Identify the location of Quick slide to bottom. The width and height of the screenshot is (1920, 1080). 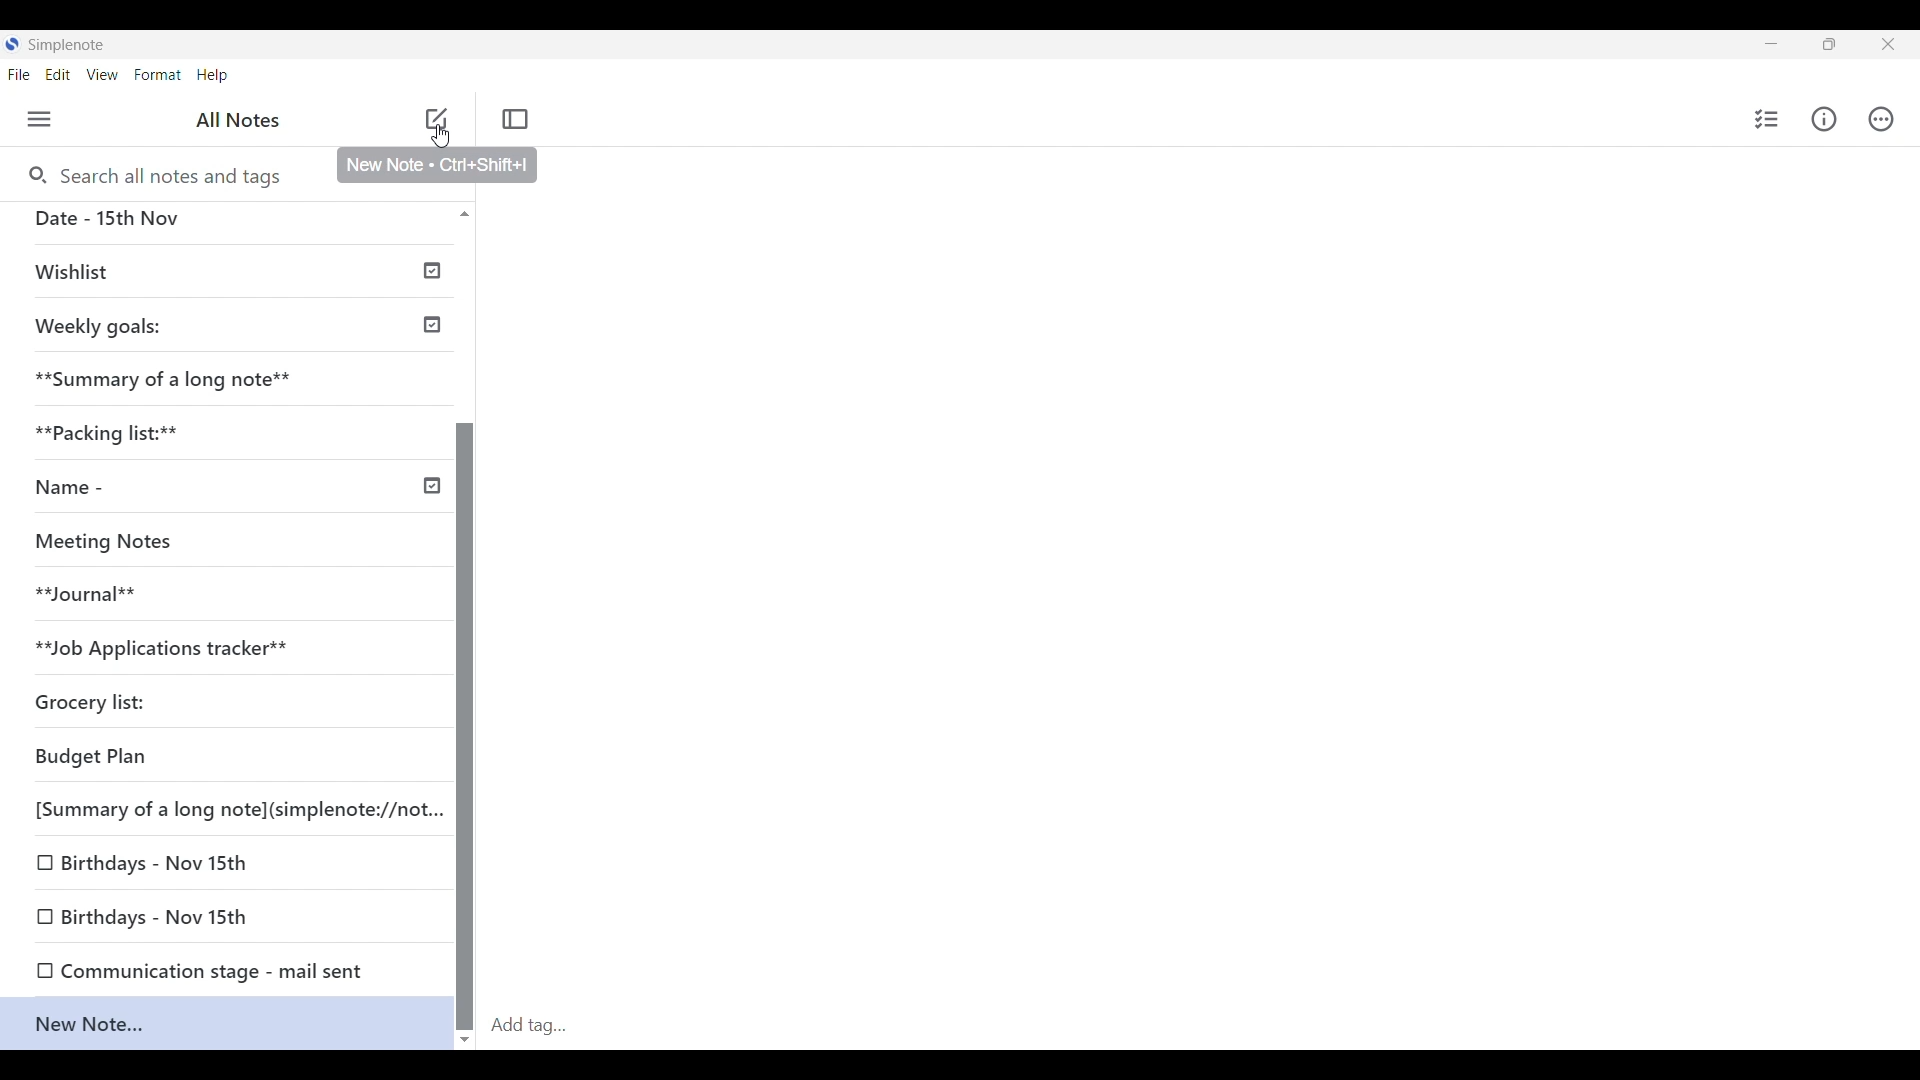
(464, 1040).